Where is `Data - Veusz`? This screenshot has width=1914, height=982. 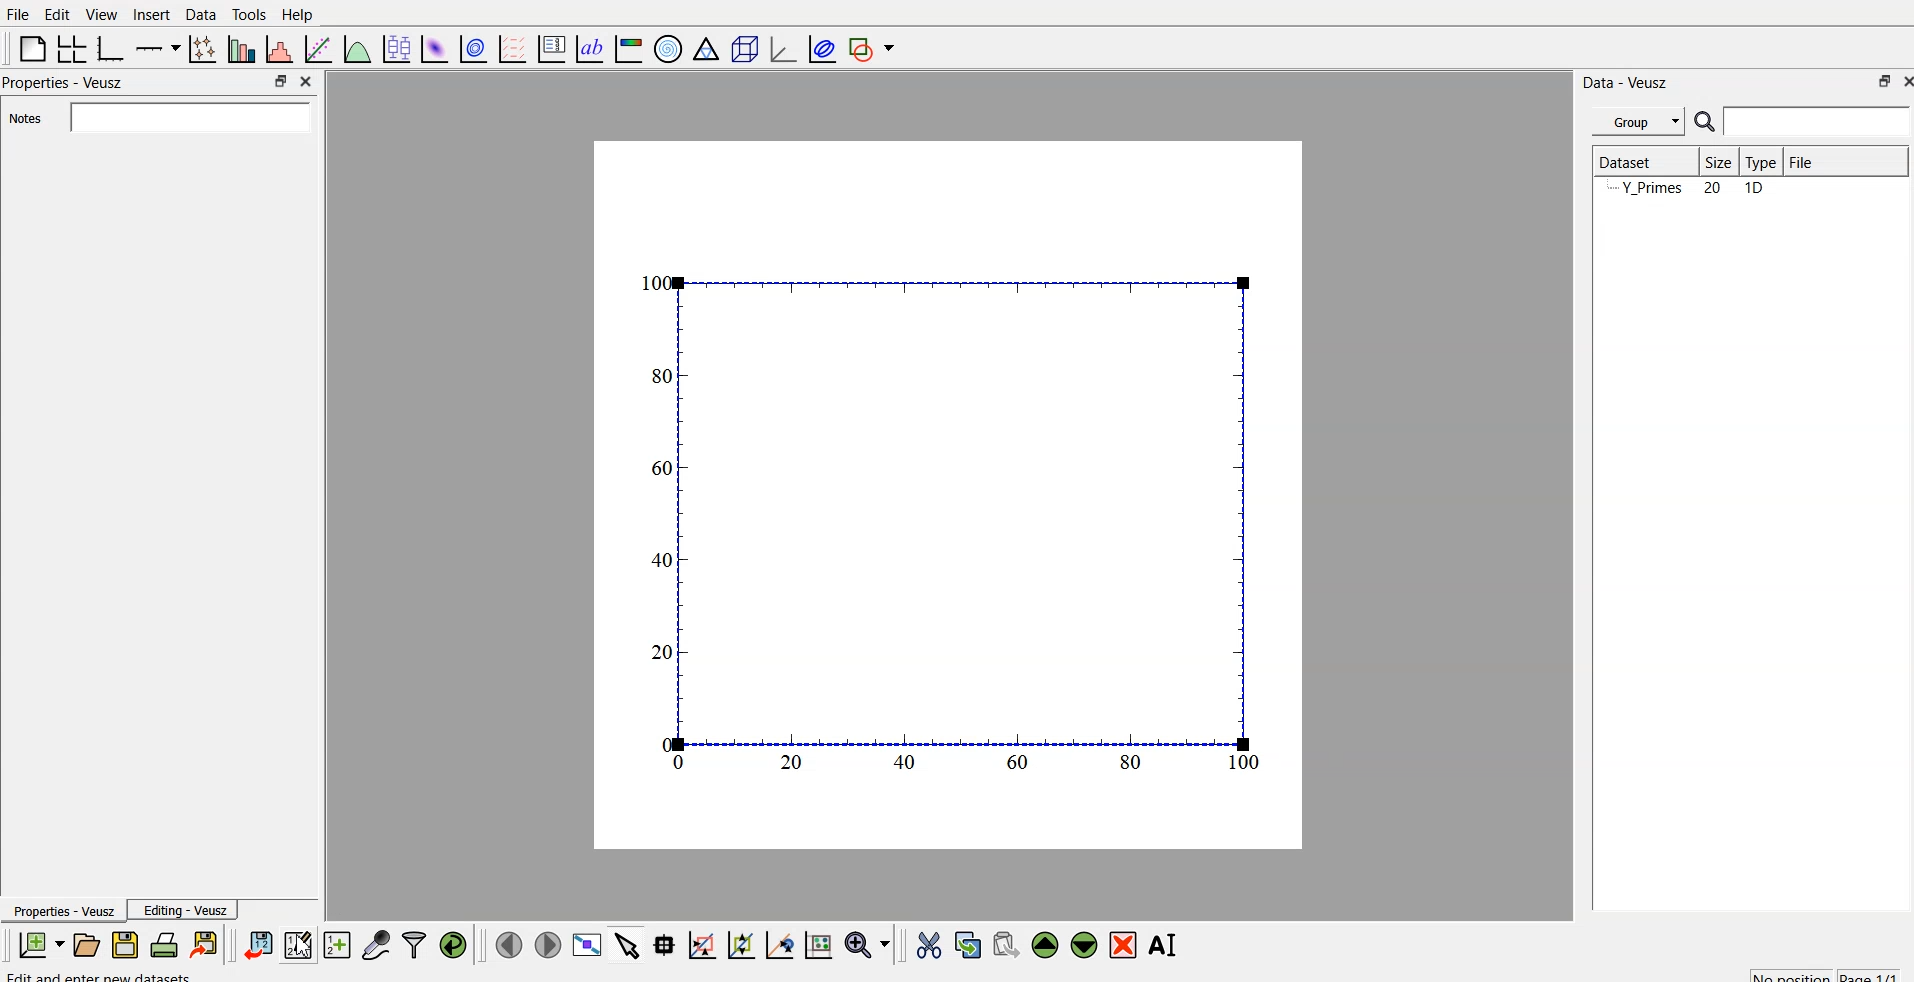
Data - Veusz is located at coordinates (1628, 79).